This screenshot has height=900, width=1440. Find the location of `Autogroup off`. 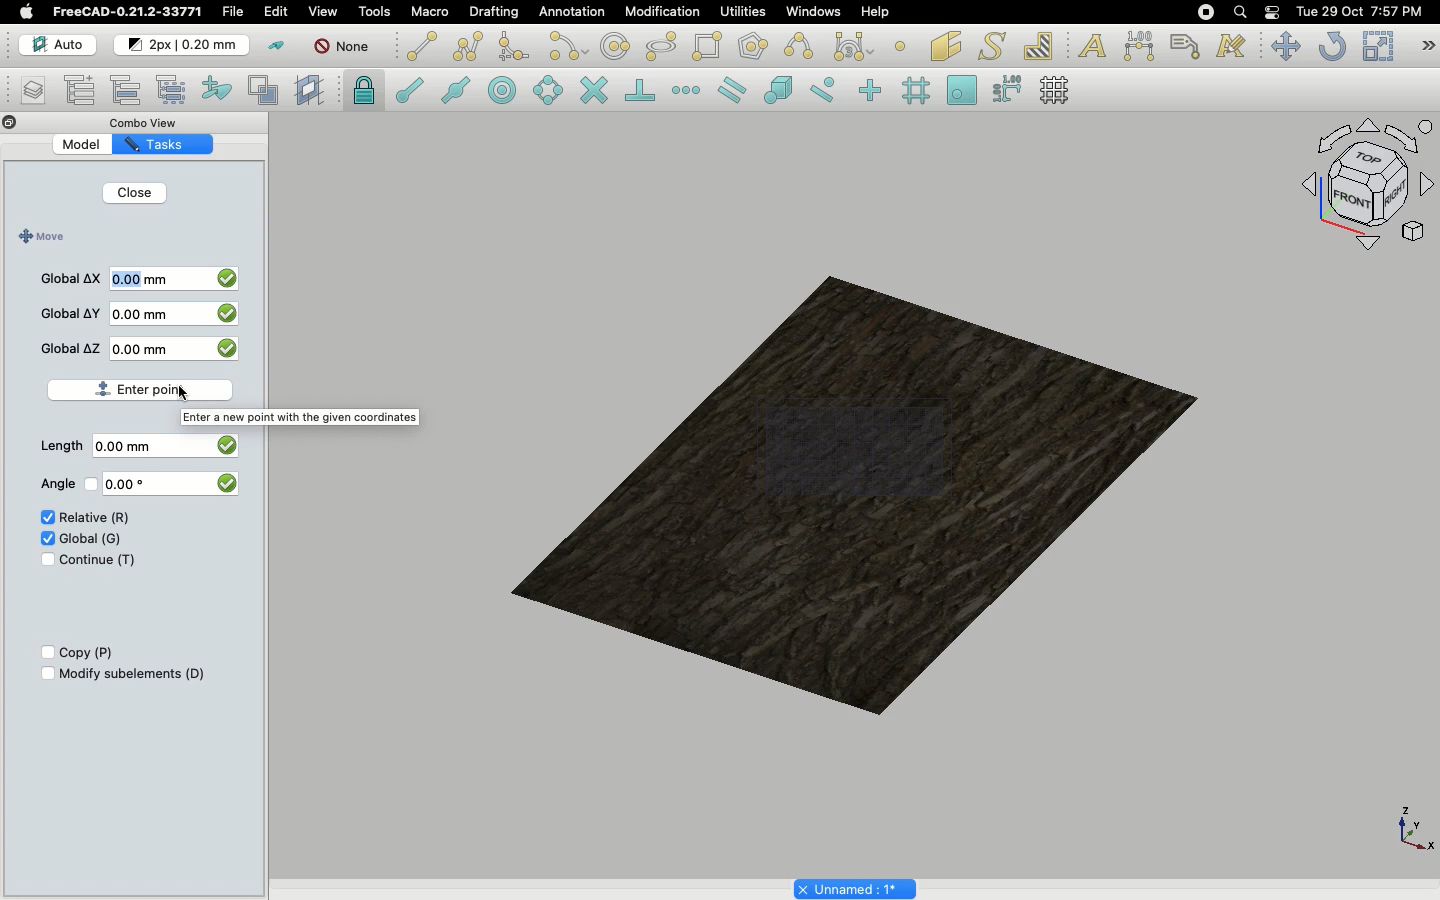

Autogroup off is located at coordinates (345, 48).